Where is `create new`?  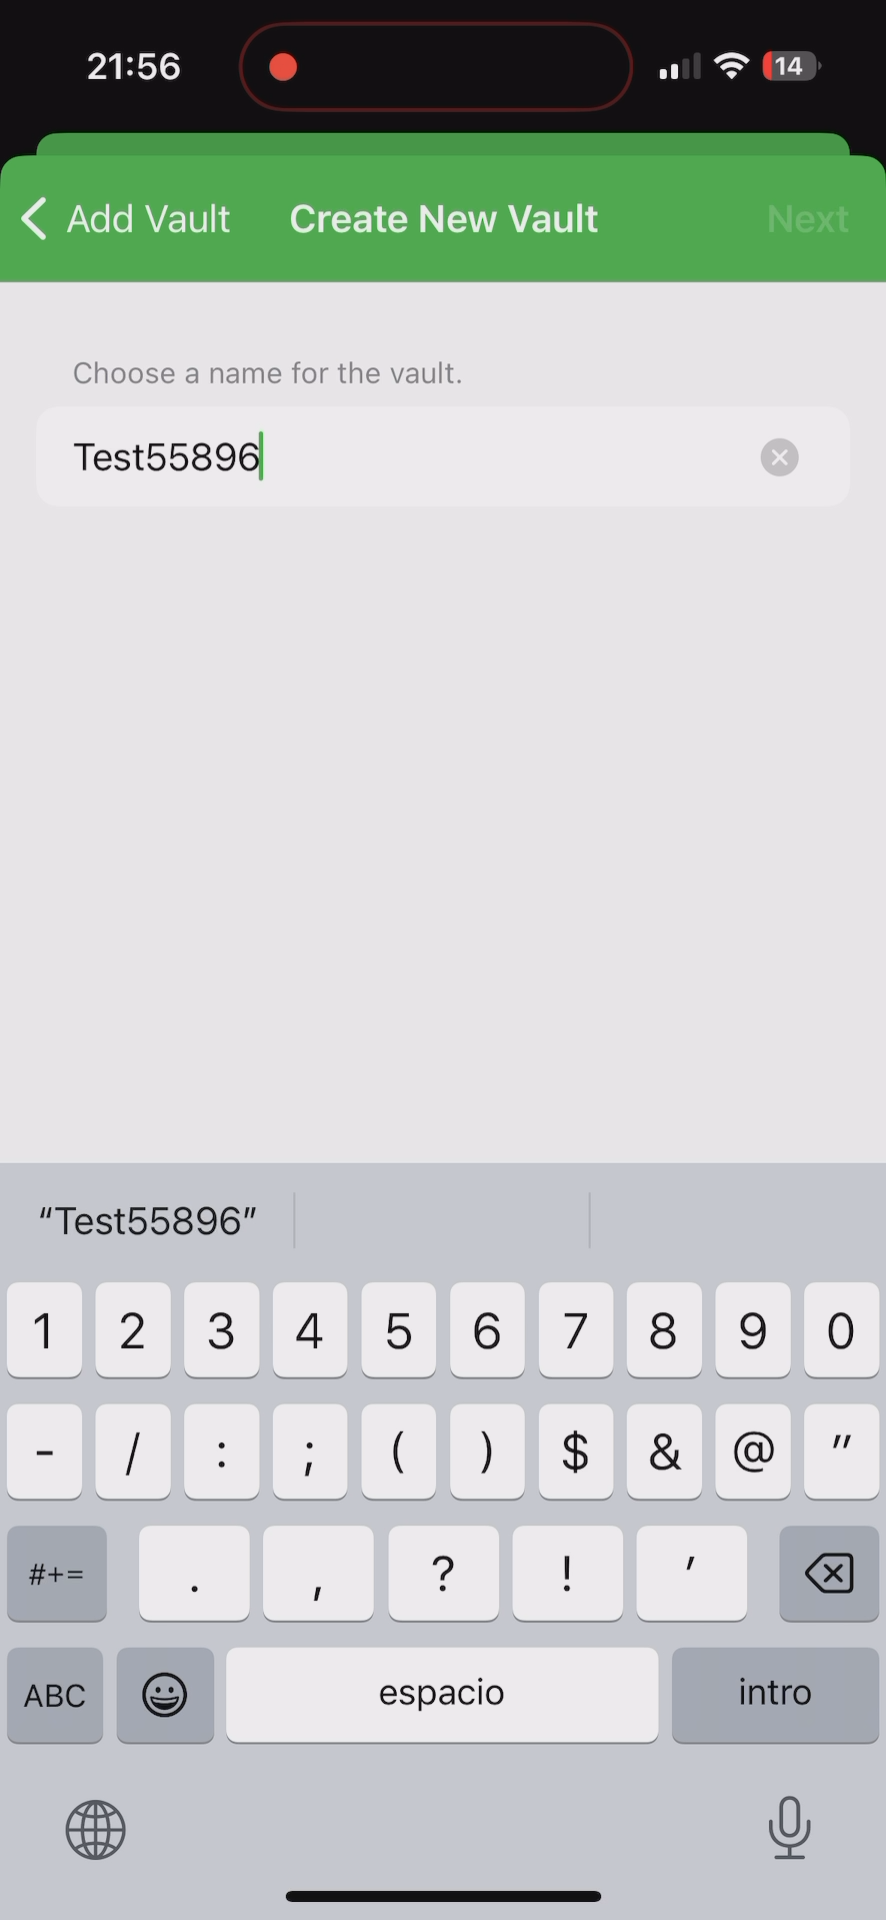
create new is located at coordinates (443, 221).